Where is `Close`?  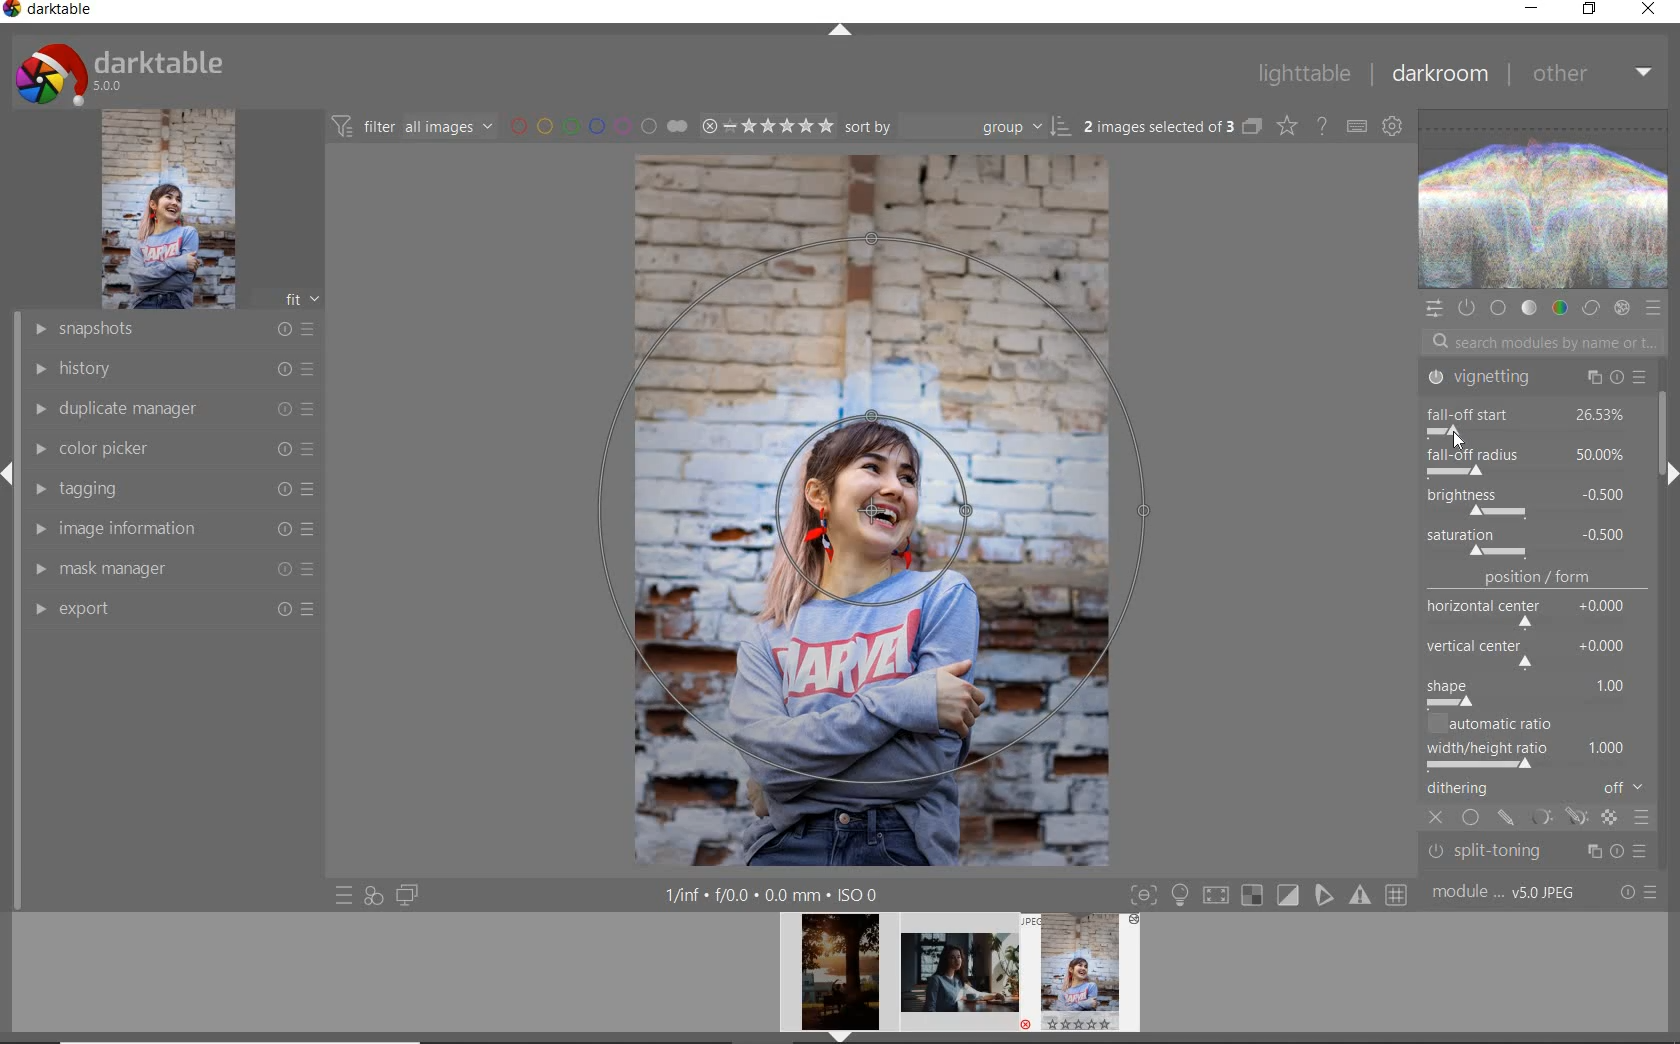
Close is located at coordinates (1453, 433).